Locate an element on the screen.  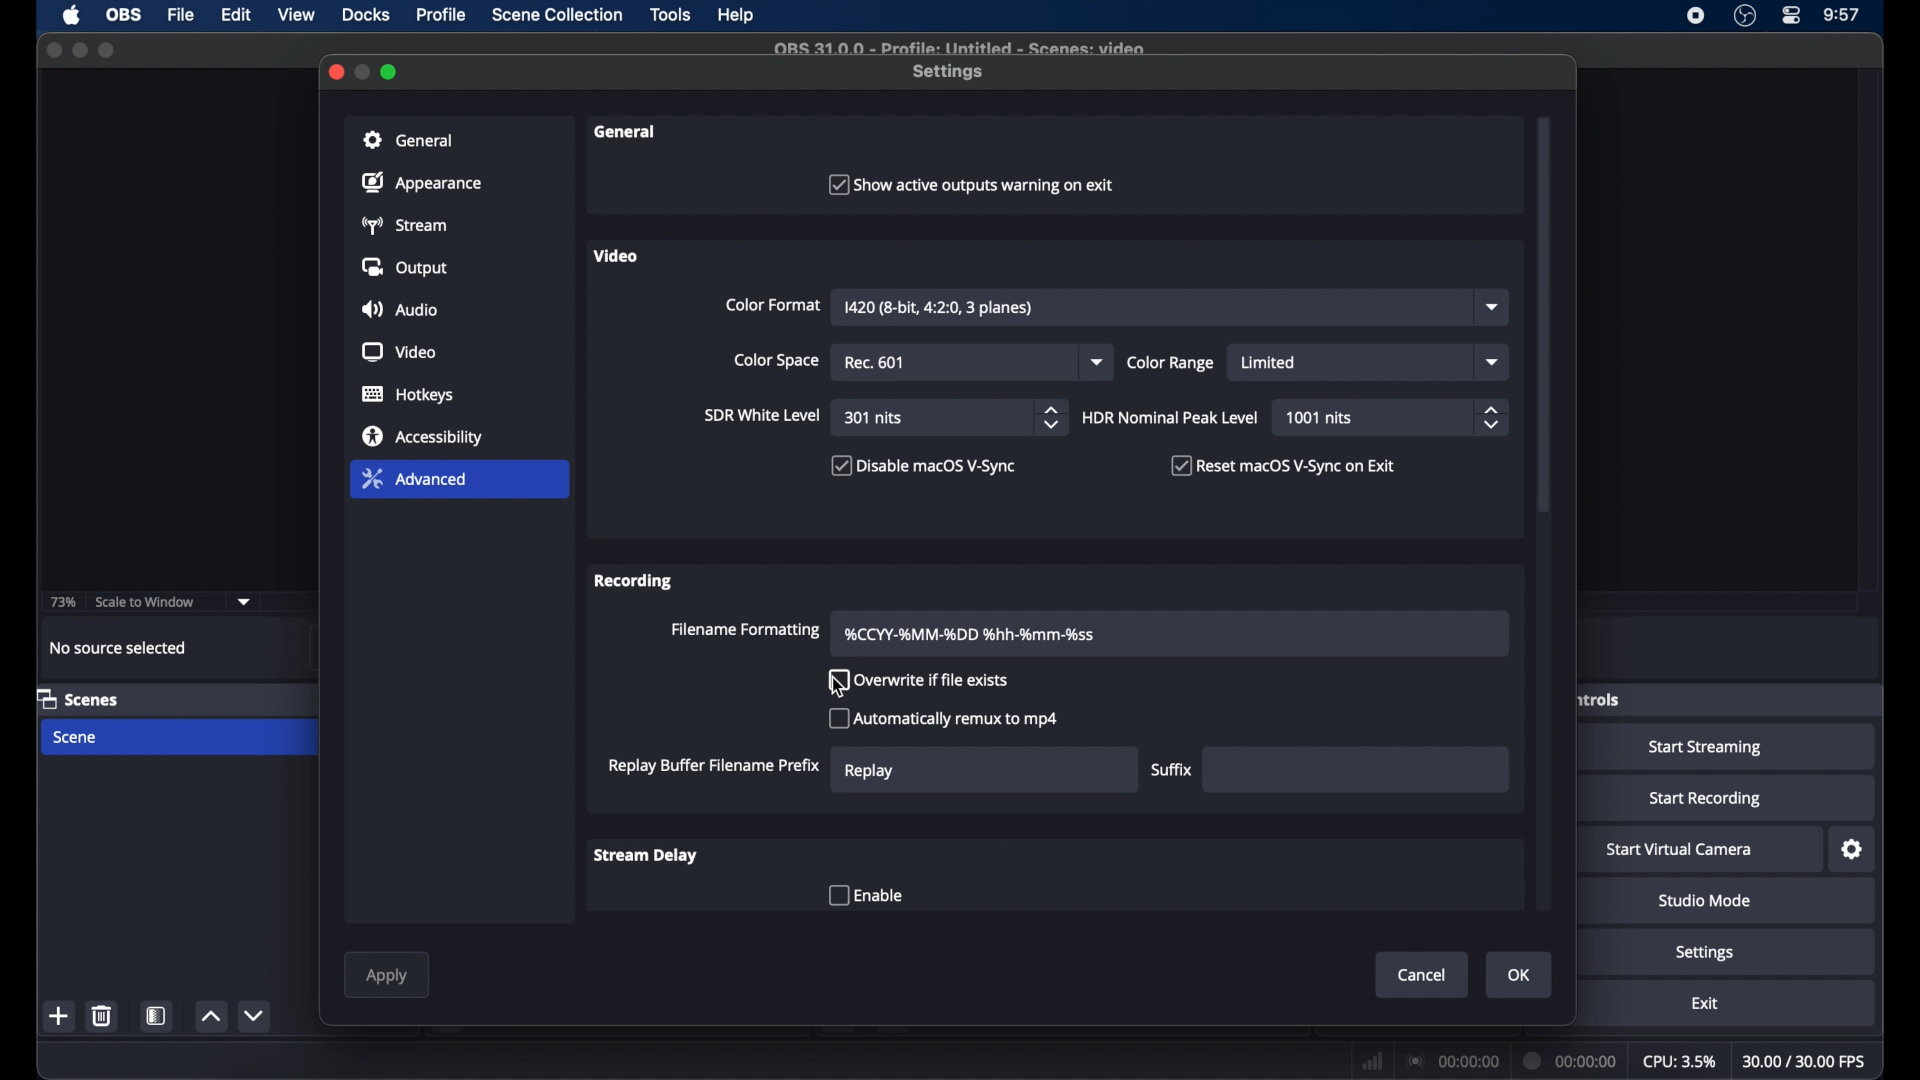
close is located at coordinates (54, 49).